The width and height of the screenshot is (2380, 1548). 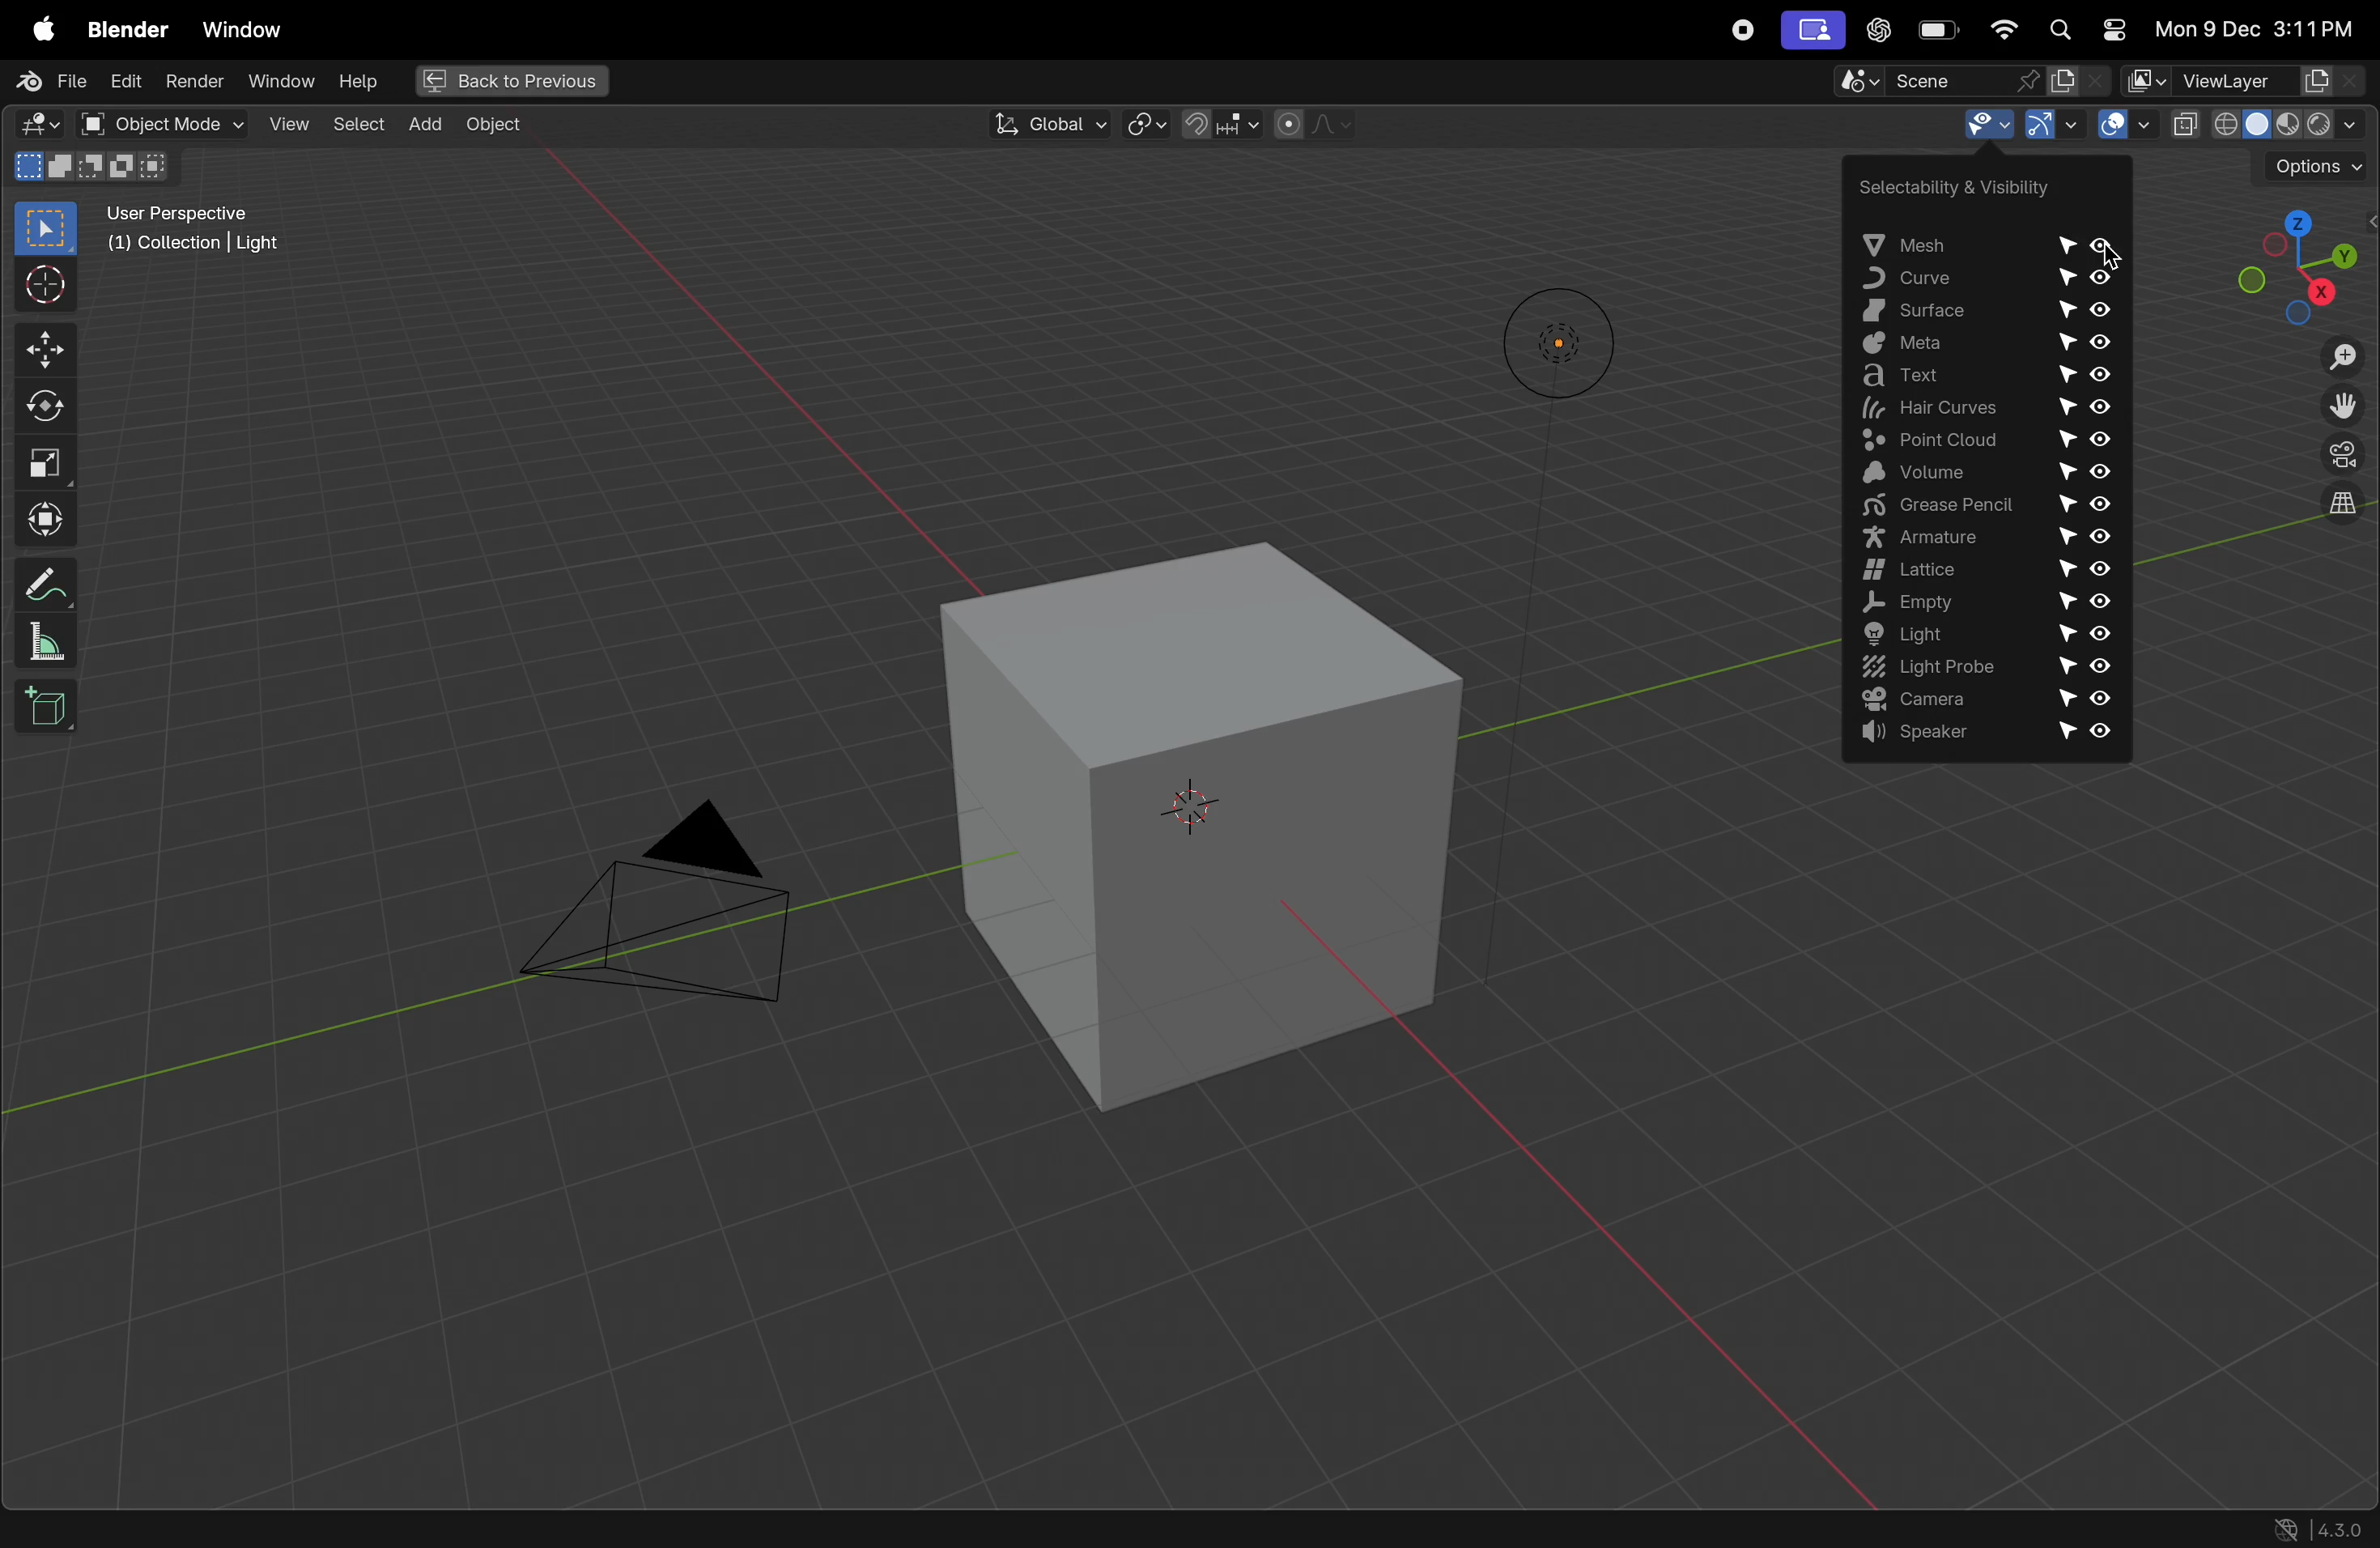 I want to click on Light, so click(x=1986, y=635).